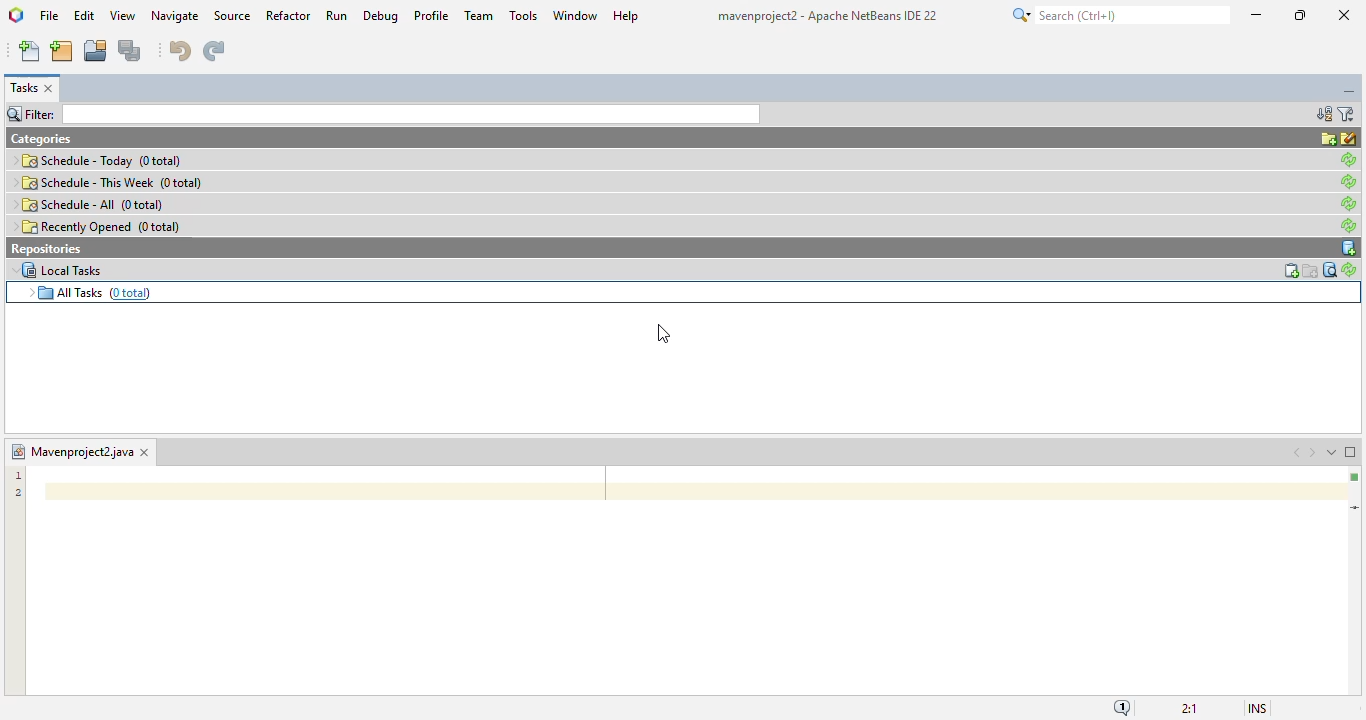 The width and height of the screenshot is (1366, 720). I want to click on tools, so click(523, 15).